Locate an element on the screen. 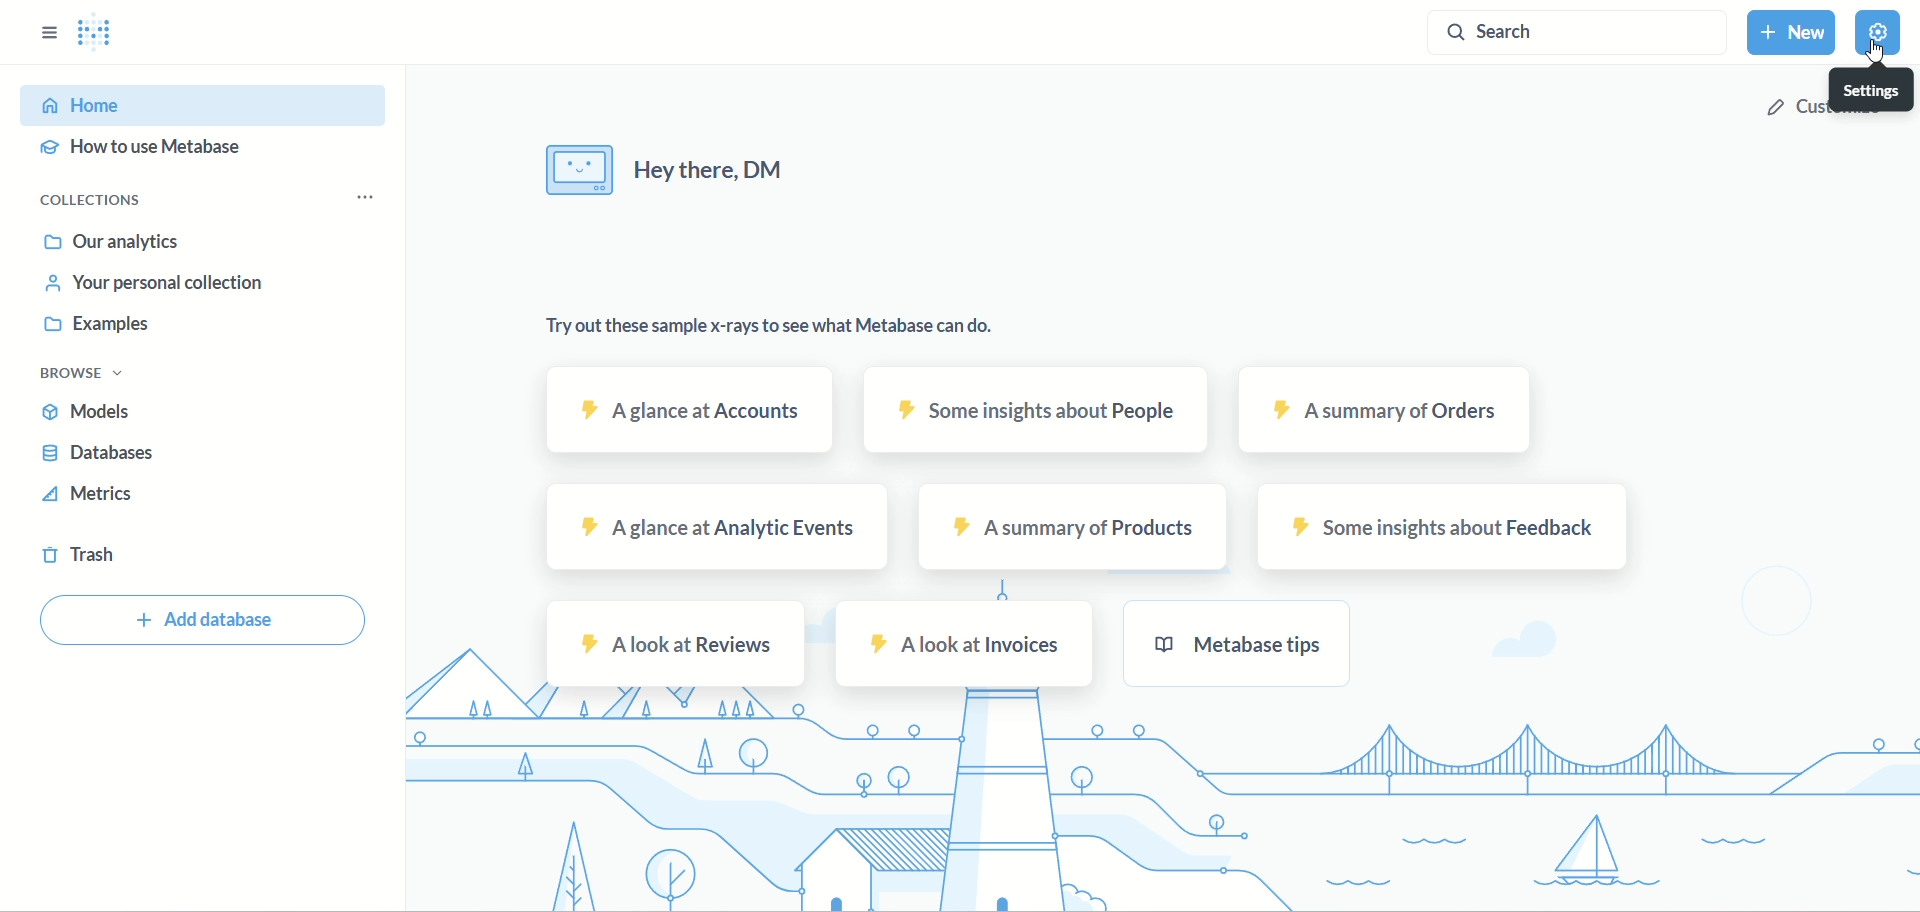 The height and width of the screenshot is (912, 1920). examples is located at coordinates (103, 322).